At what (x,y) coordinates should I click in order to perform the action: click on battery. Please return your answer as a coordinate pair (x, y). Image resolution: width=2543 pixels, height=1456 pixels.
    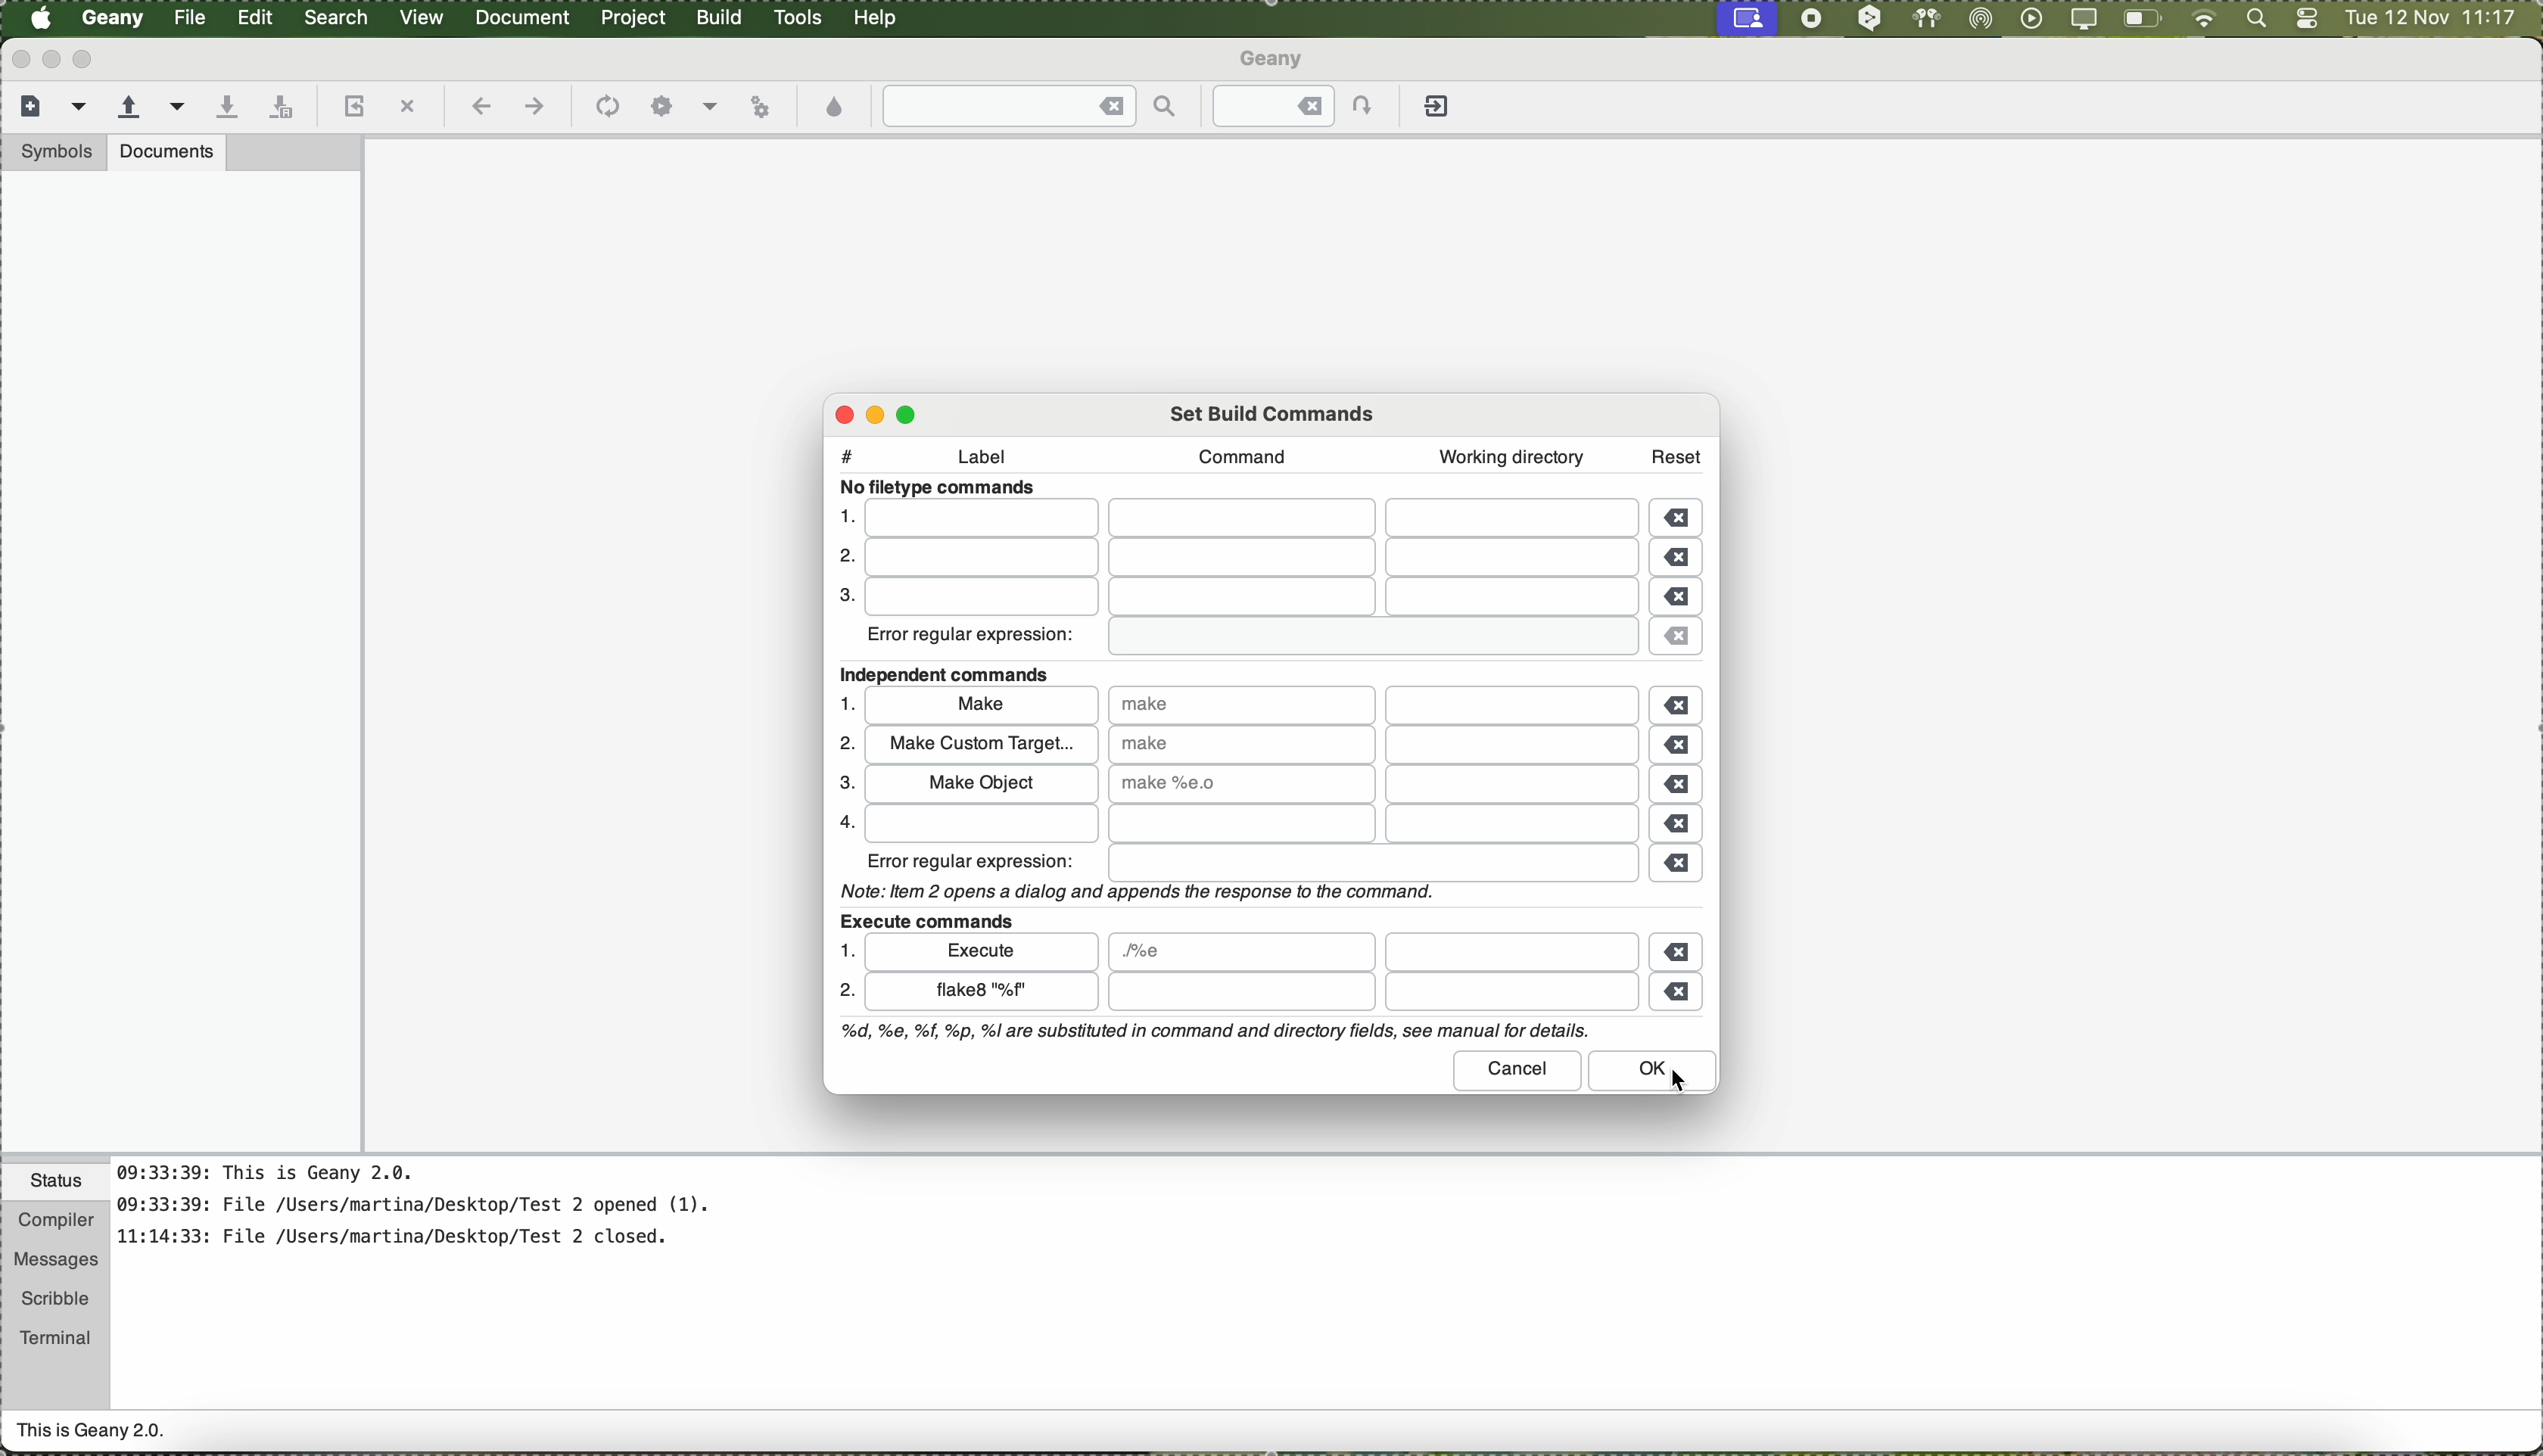
    Looking at the image, I should click on (2143, 22).